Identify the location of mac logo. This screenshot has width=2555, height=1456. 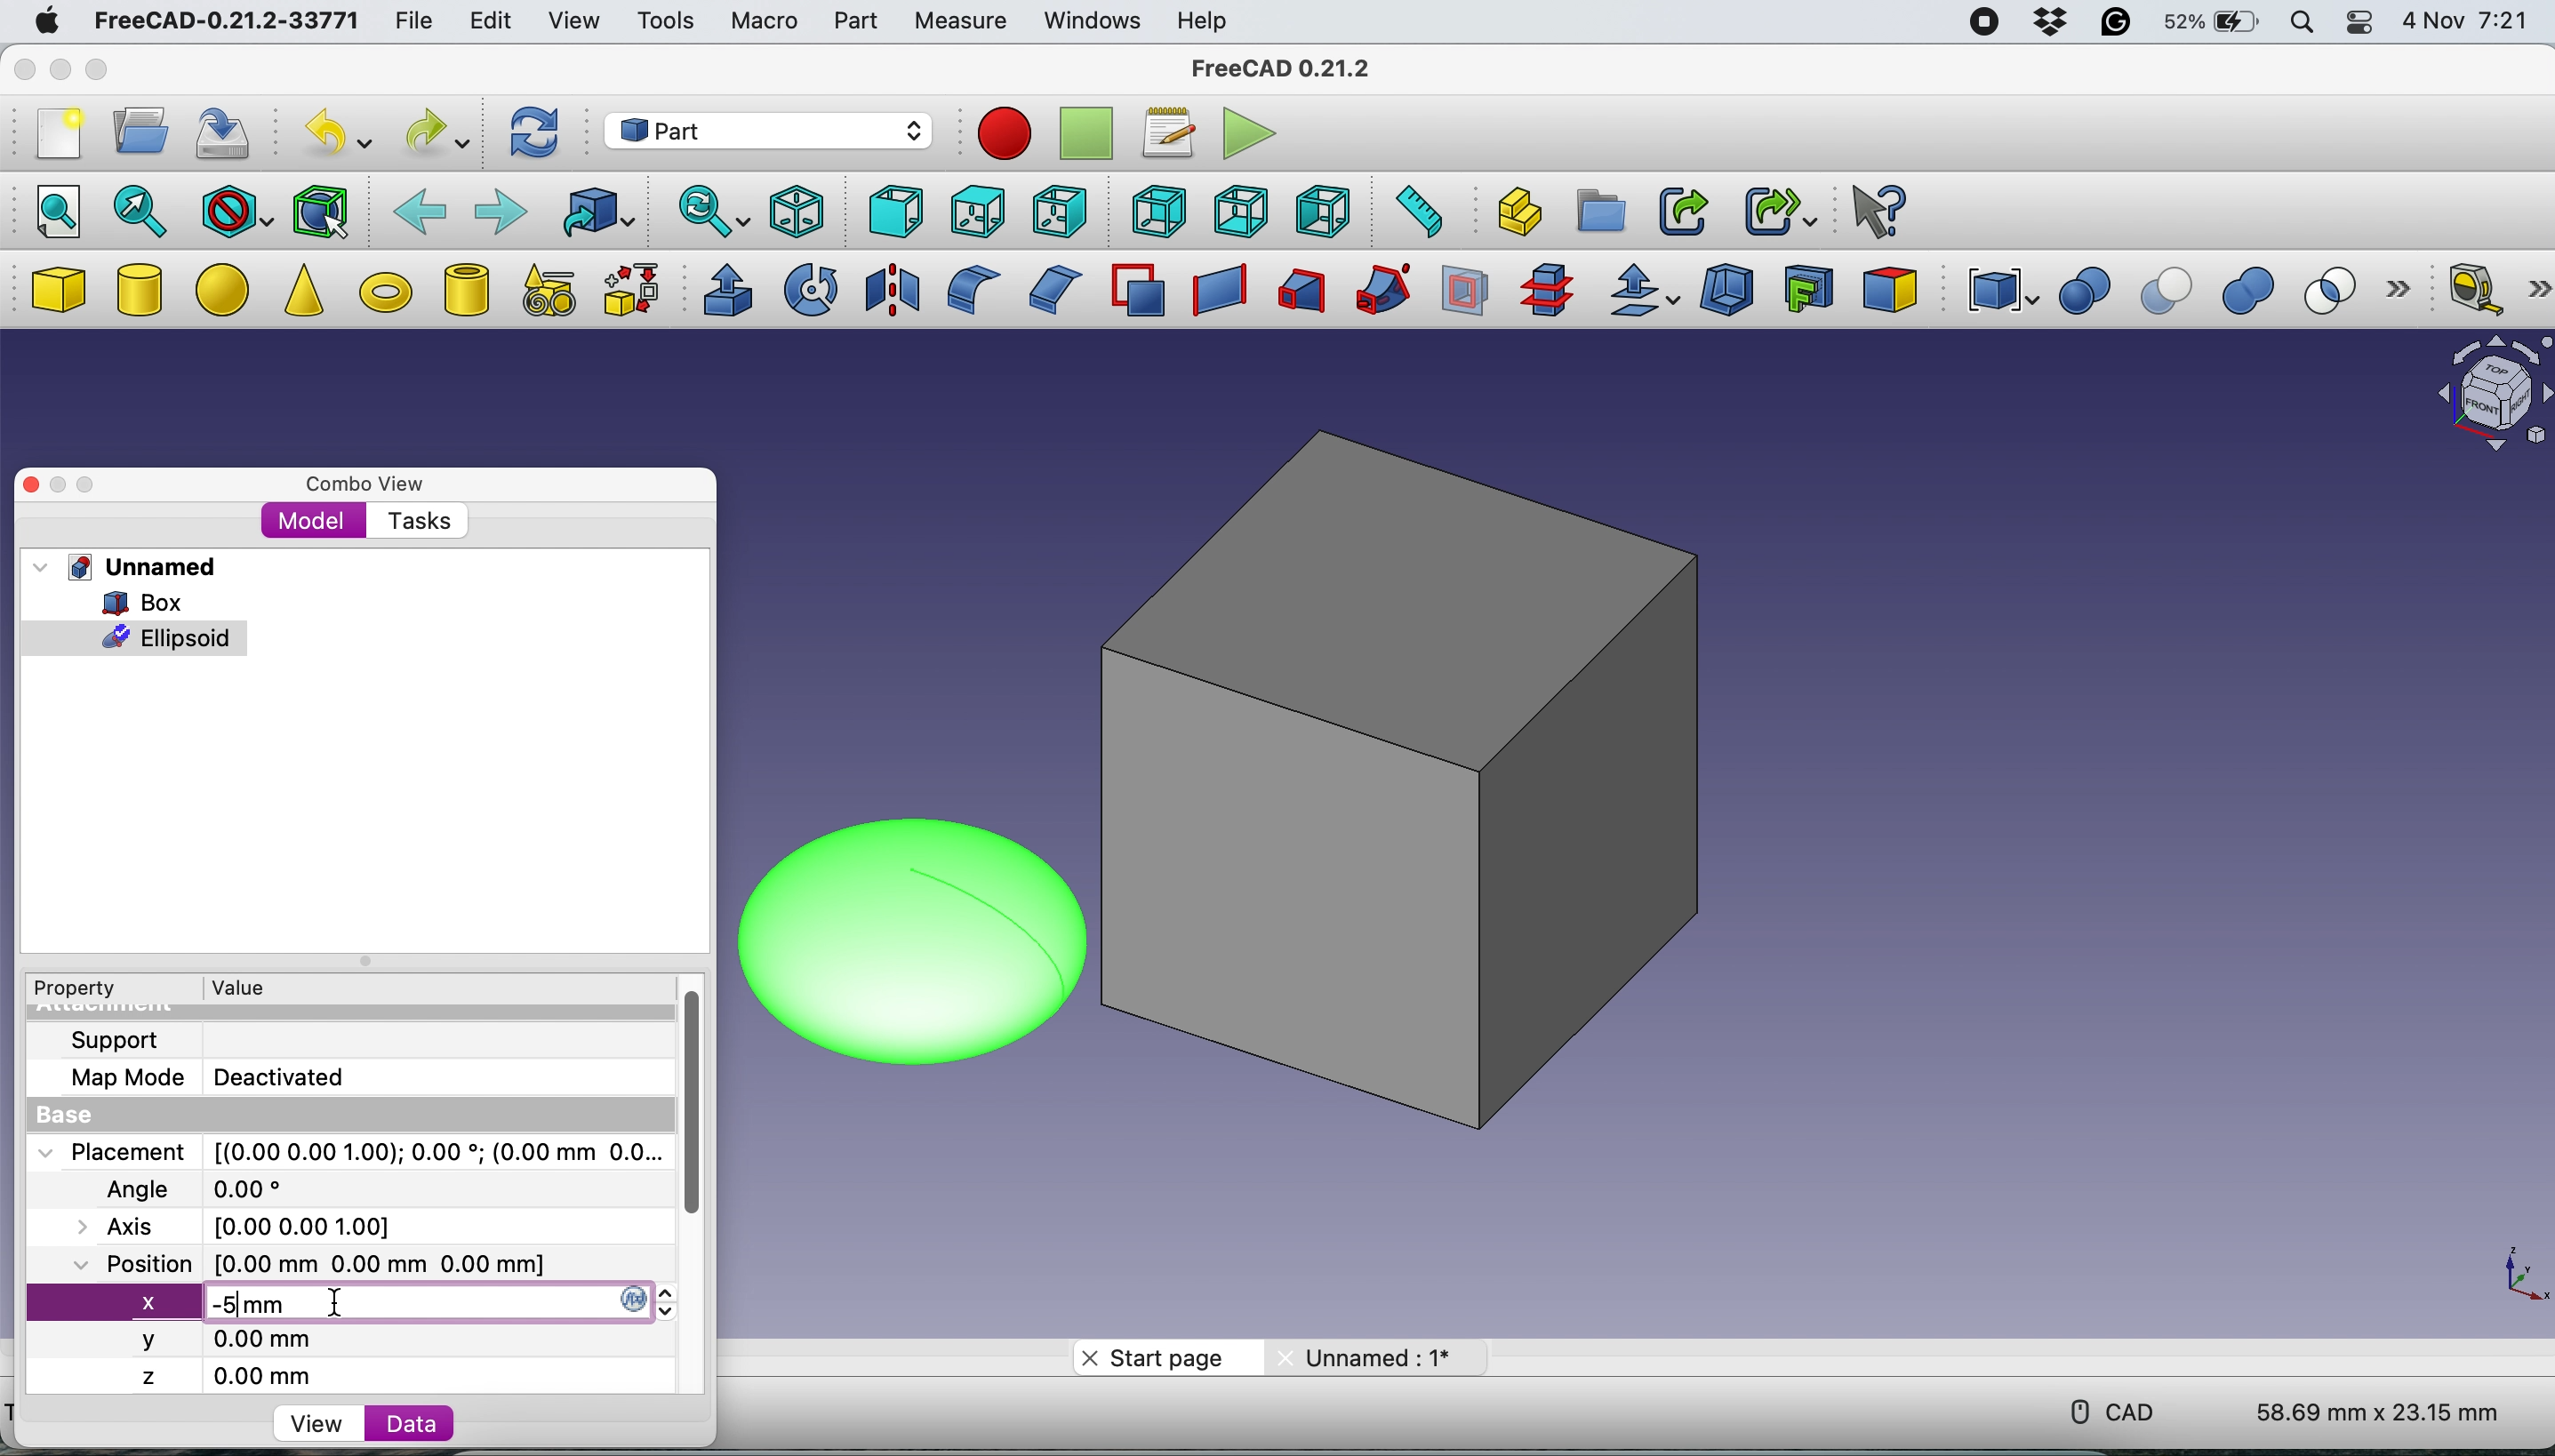
(42, 23).